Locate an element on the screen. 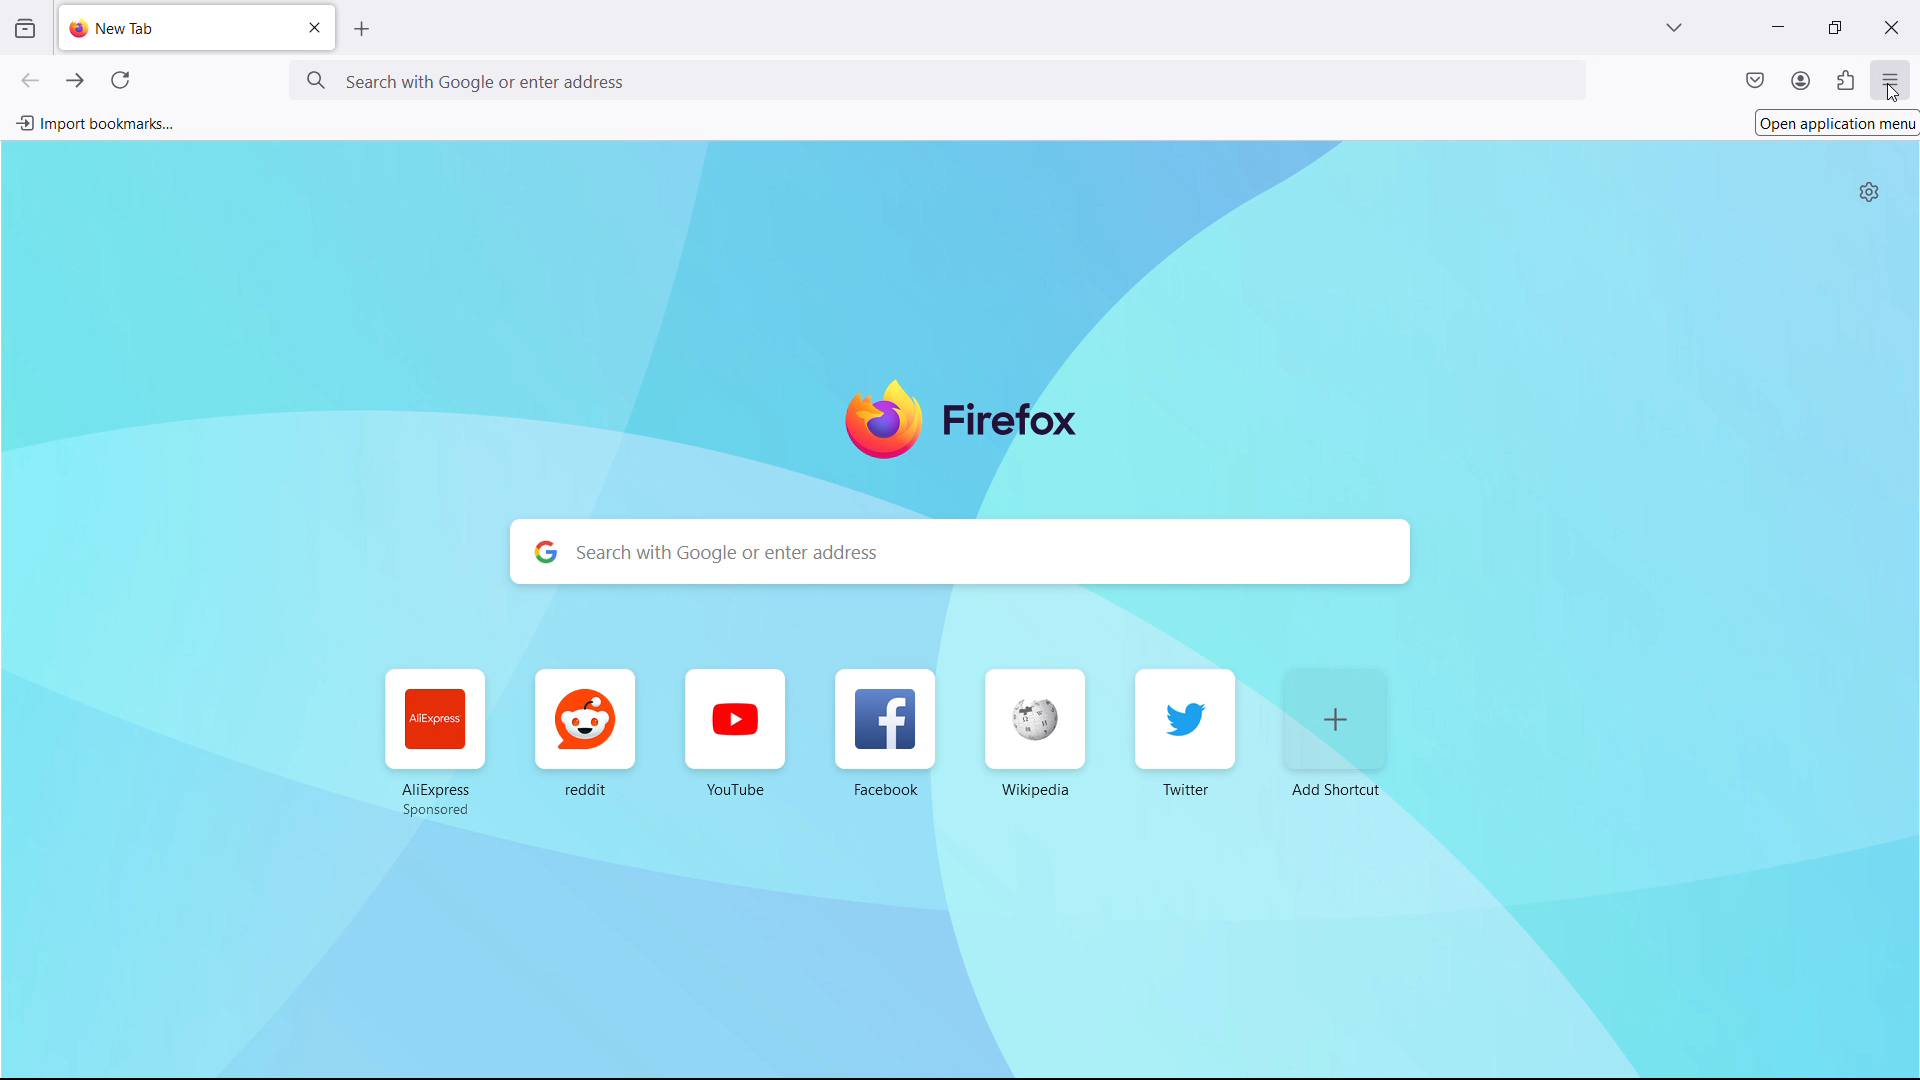 The image size is (1920, 1080). go forward one page, right click or pull down to show history is located at coordinates (75, 81).